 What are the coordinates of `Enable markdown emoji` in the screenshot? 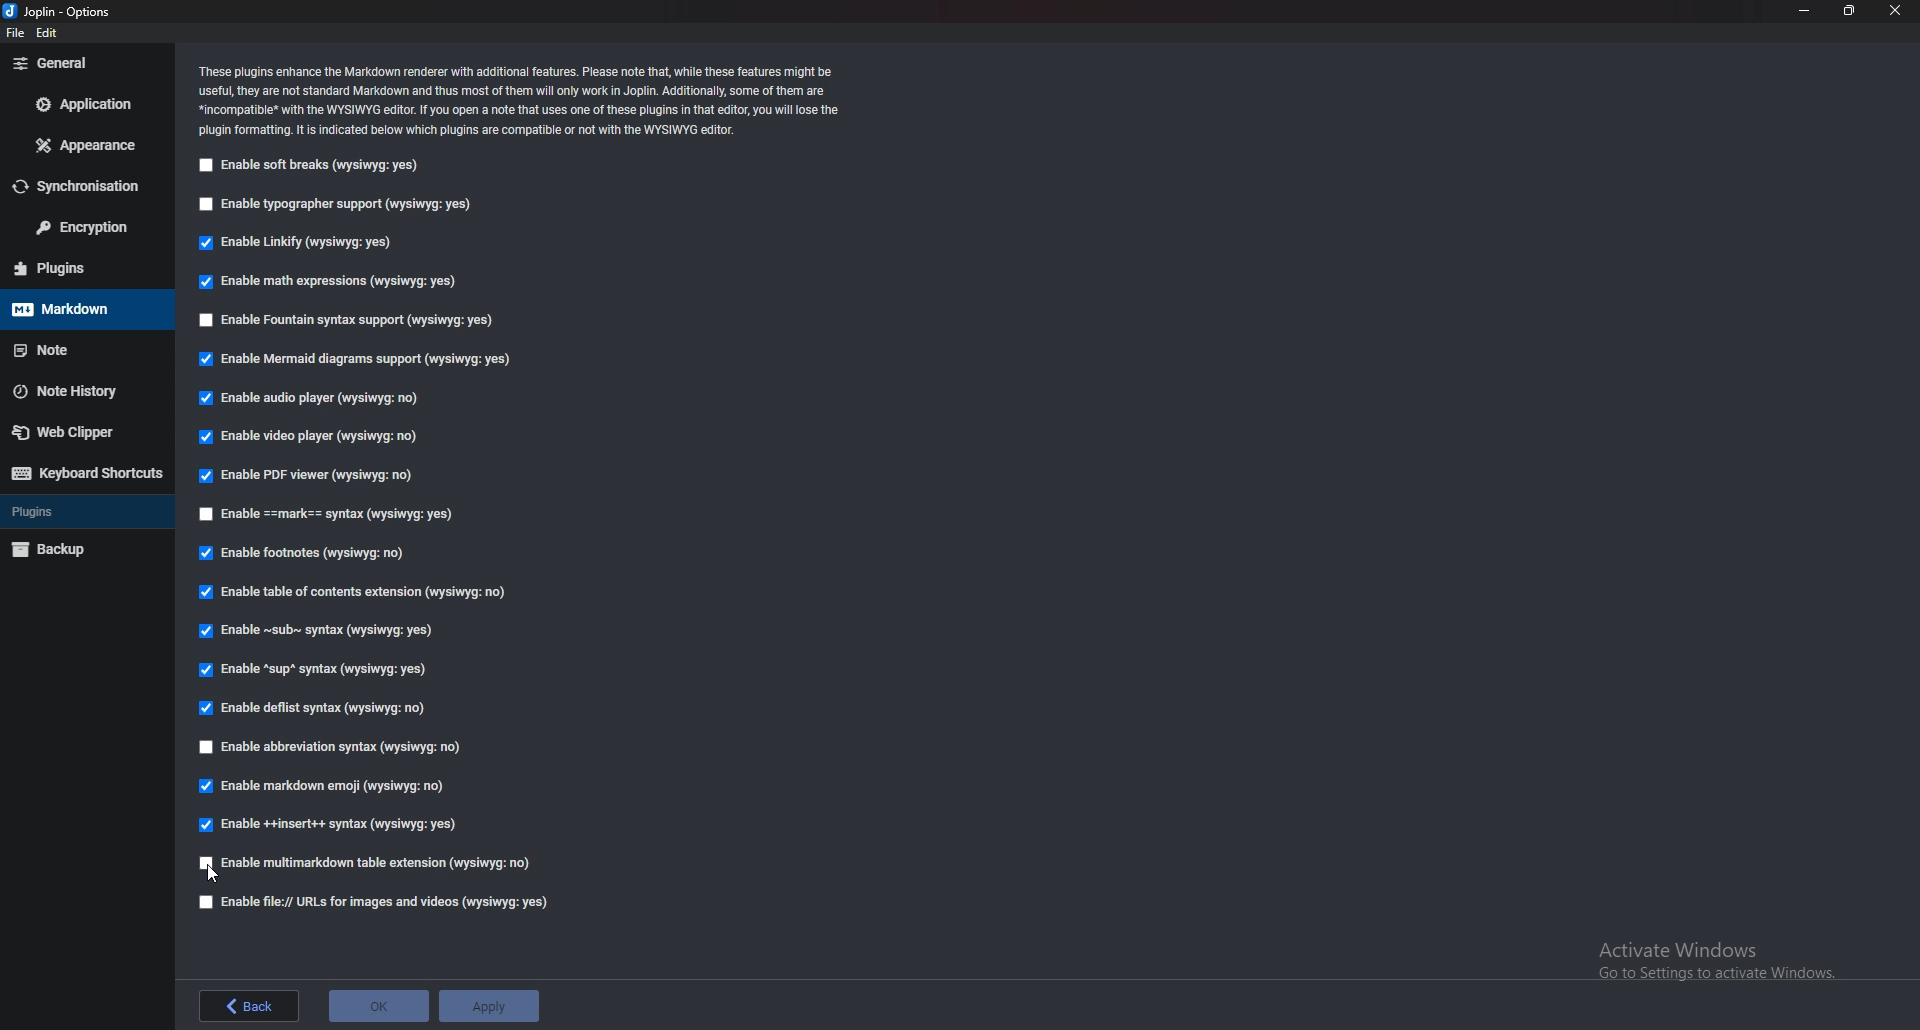 It's located at (329, 783).